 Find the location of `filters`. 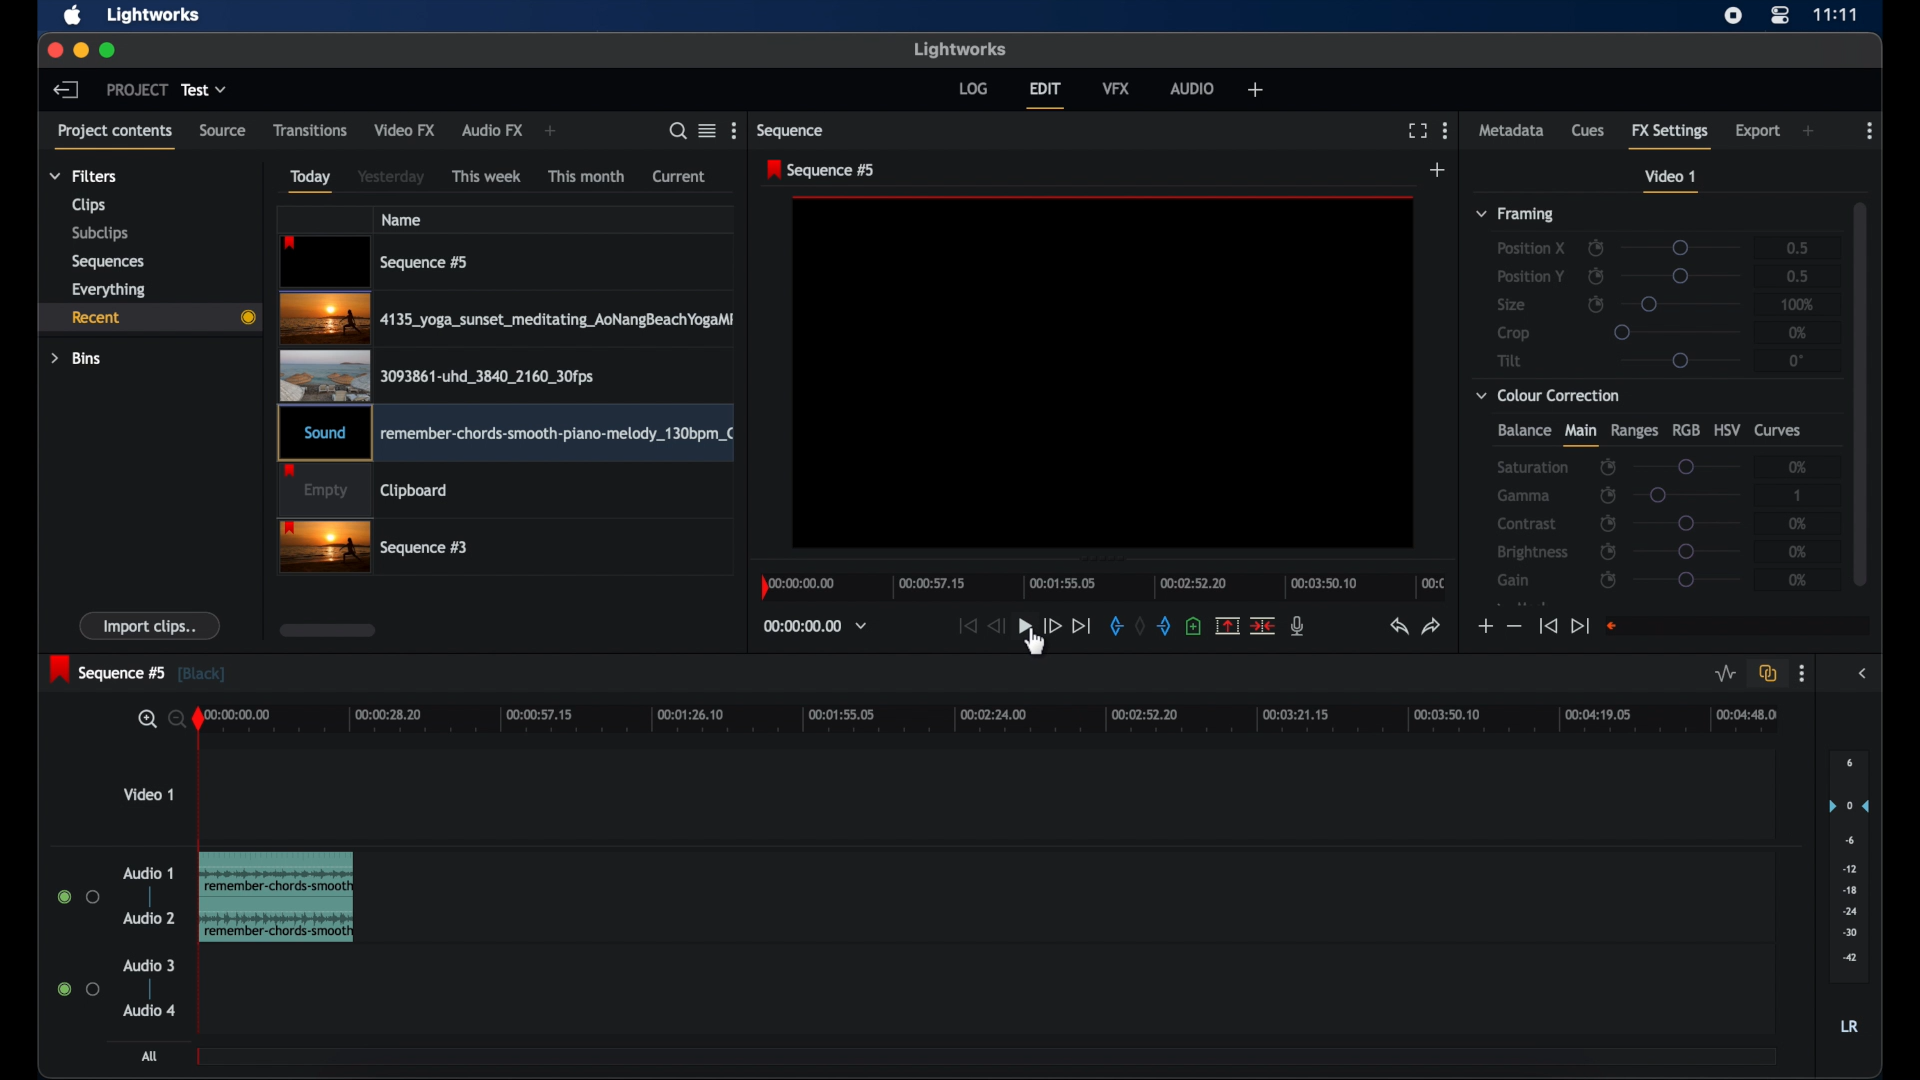

filters is located at coordinates (84, 176).